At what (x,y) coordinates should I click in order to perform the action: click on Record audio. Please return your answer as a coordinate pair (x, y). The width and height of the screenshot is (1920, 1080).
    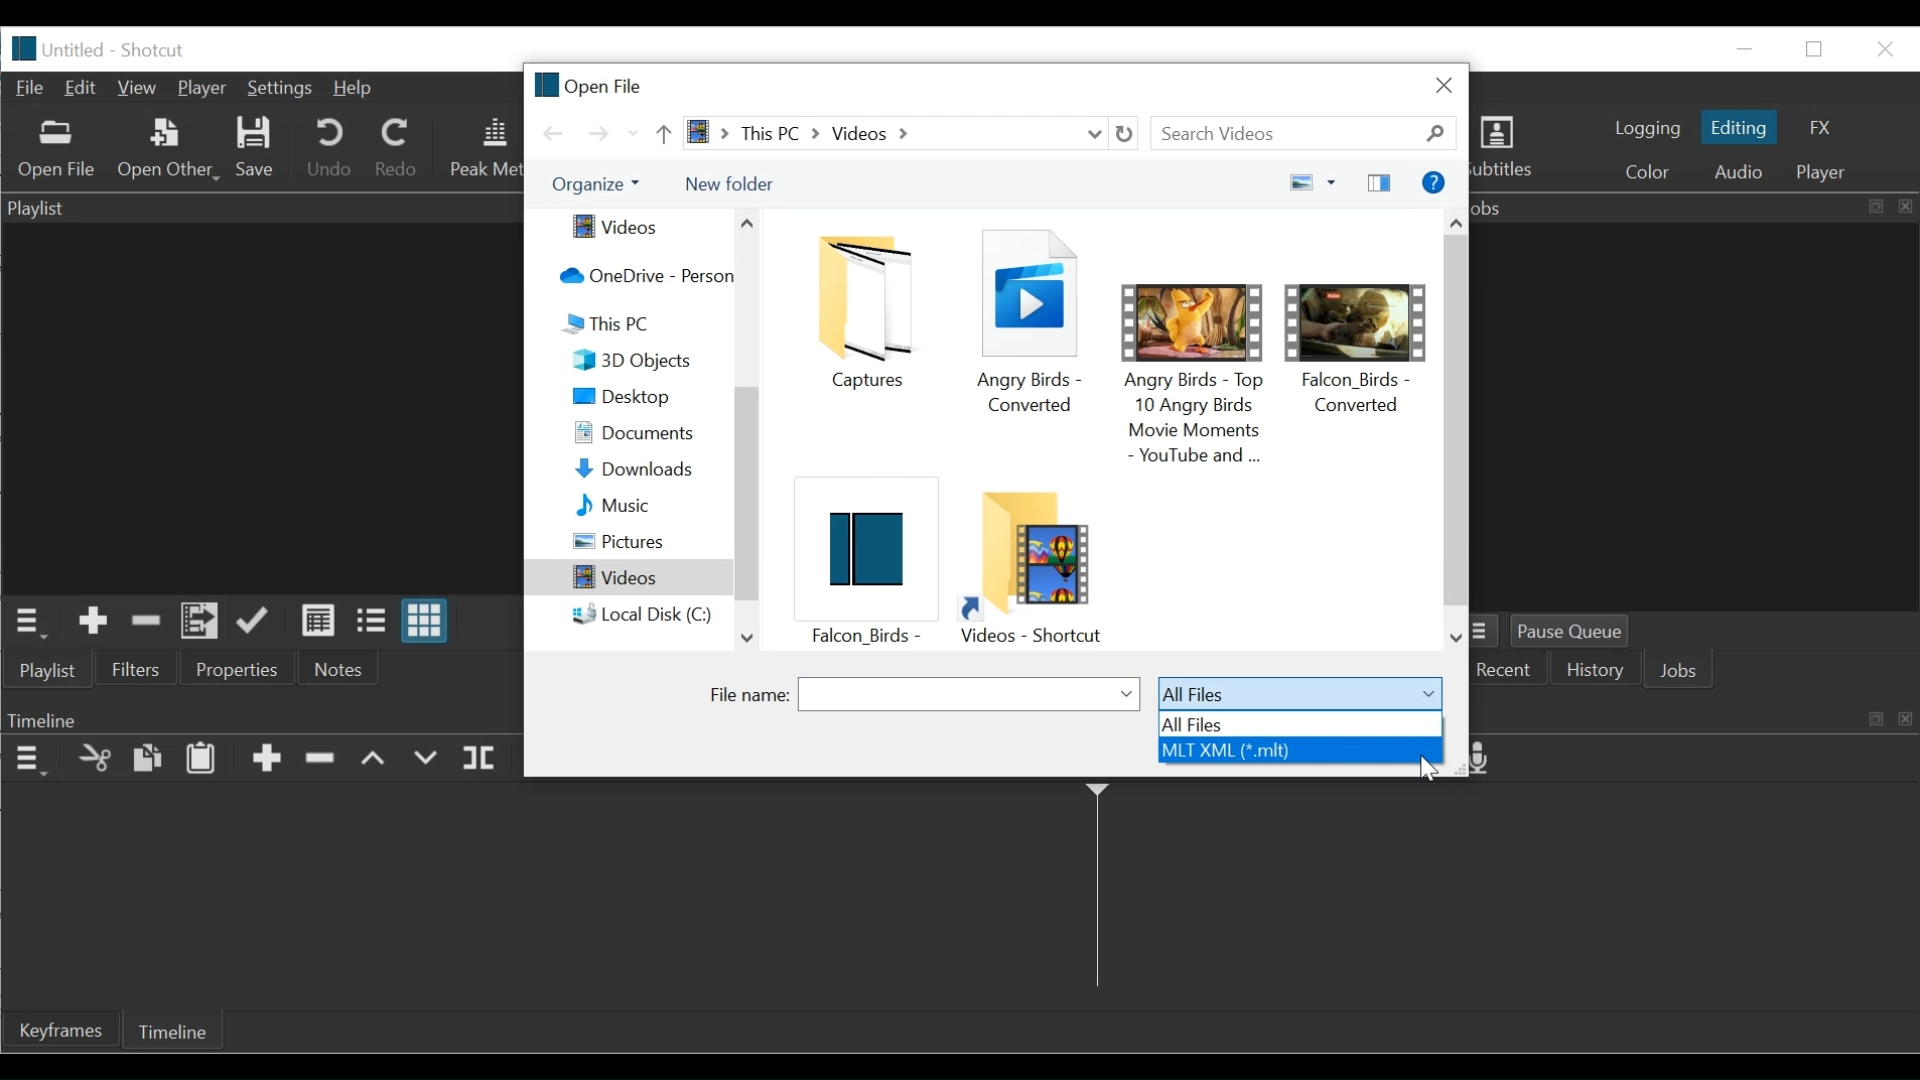
    Looking at the image, I should click on (1489, 760).